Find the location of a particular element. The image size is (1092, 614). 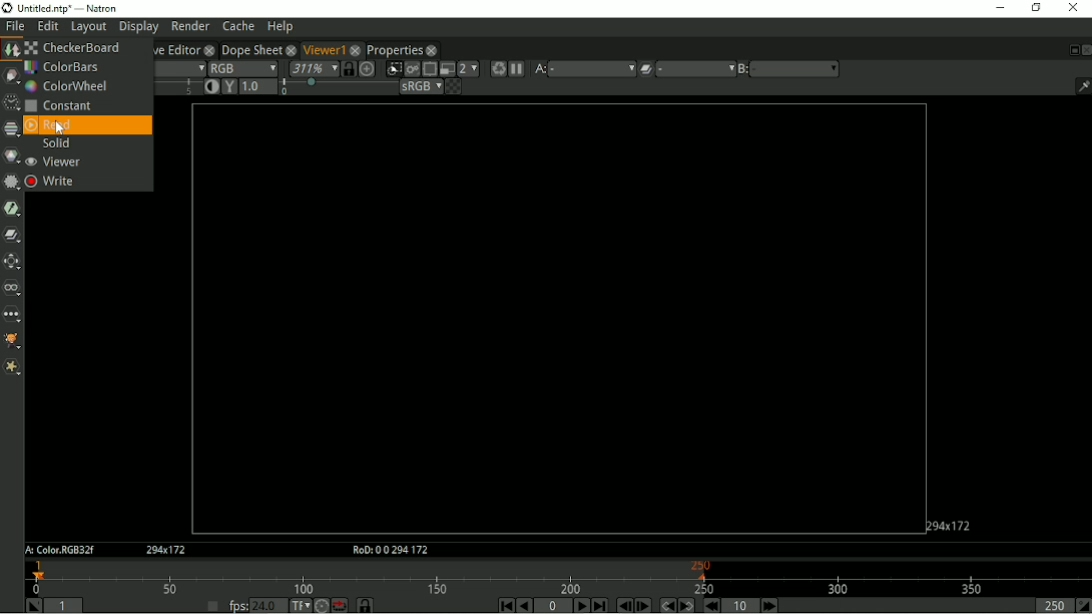

Edit is located at coordinates (49, 26).